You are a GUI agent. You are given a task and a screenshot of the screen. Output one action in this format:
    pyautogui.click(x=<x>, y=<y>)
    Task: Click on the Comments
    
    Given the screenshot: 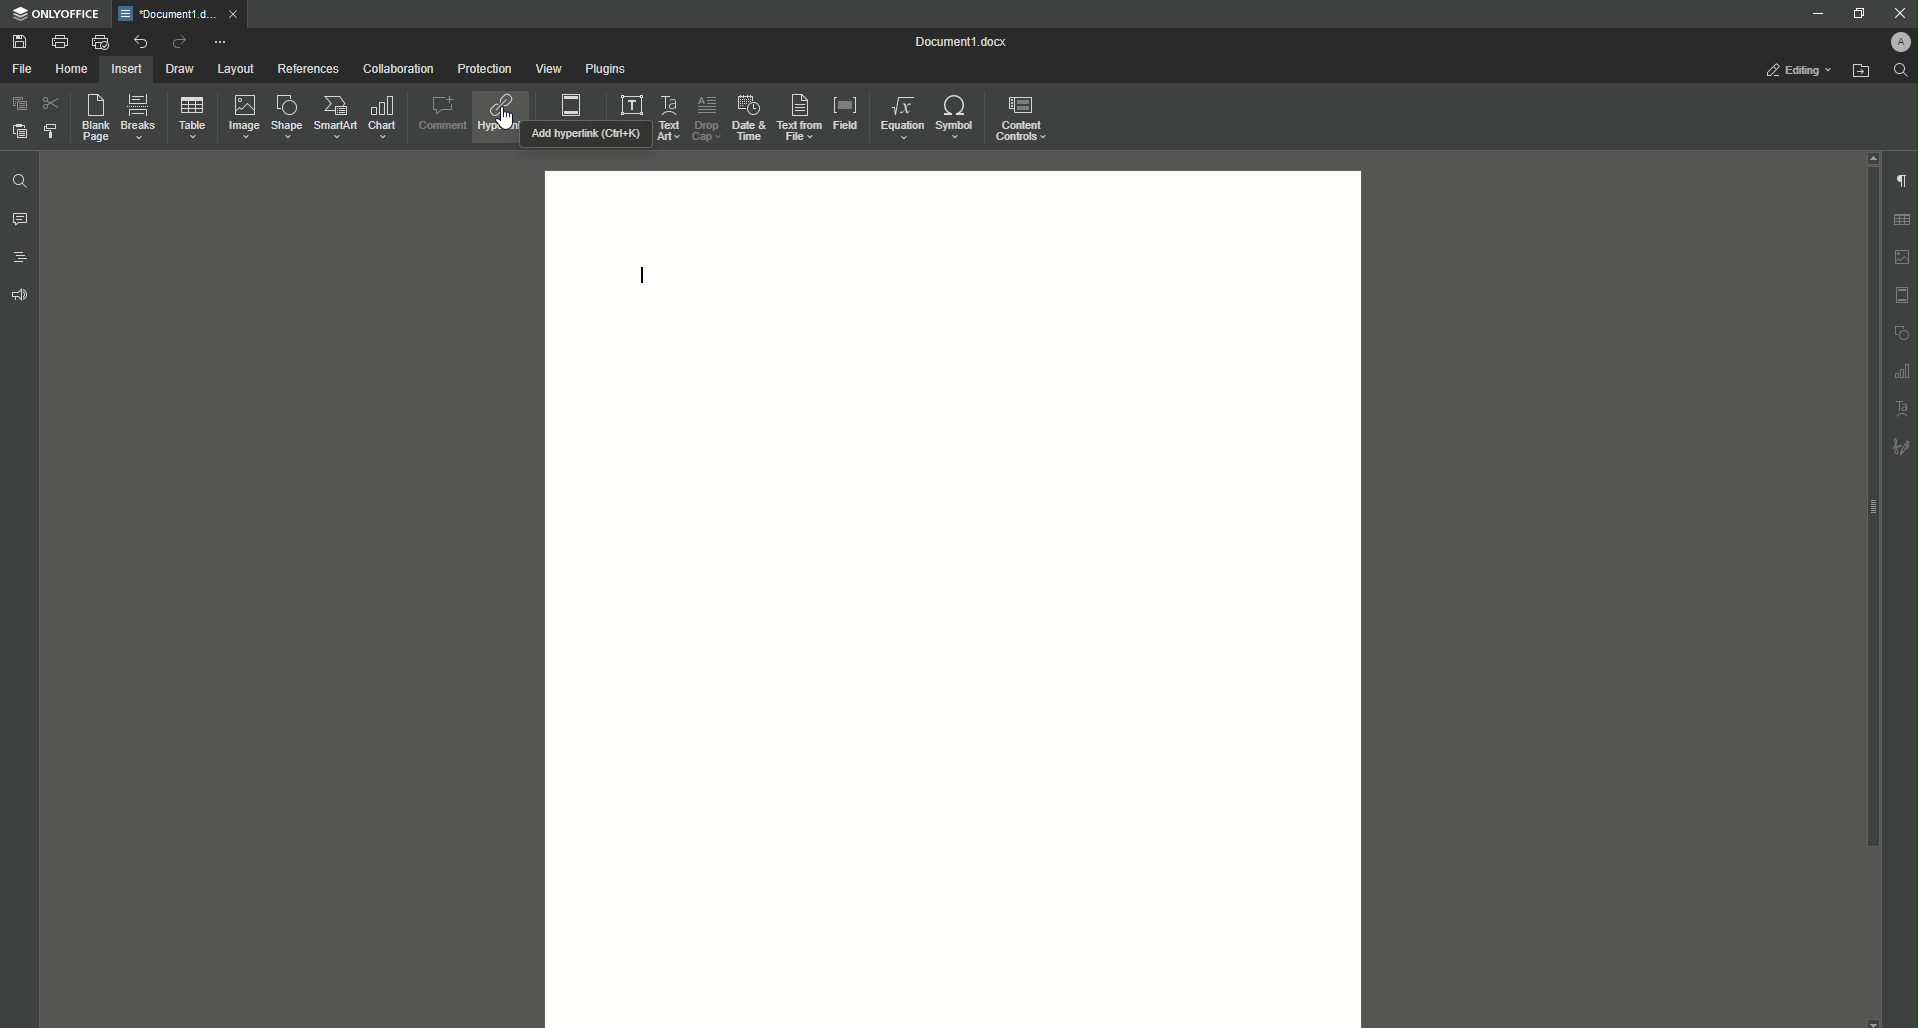 What is the action you would take?
    pyautogui.click(x=20, y=219)
    